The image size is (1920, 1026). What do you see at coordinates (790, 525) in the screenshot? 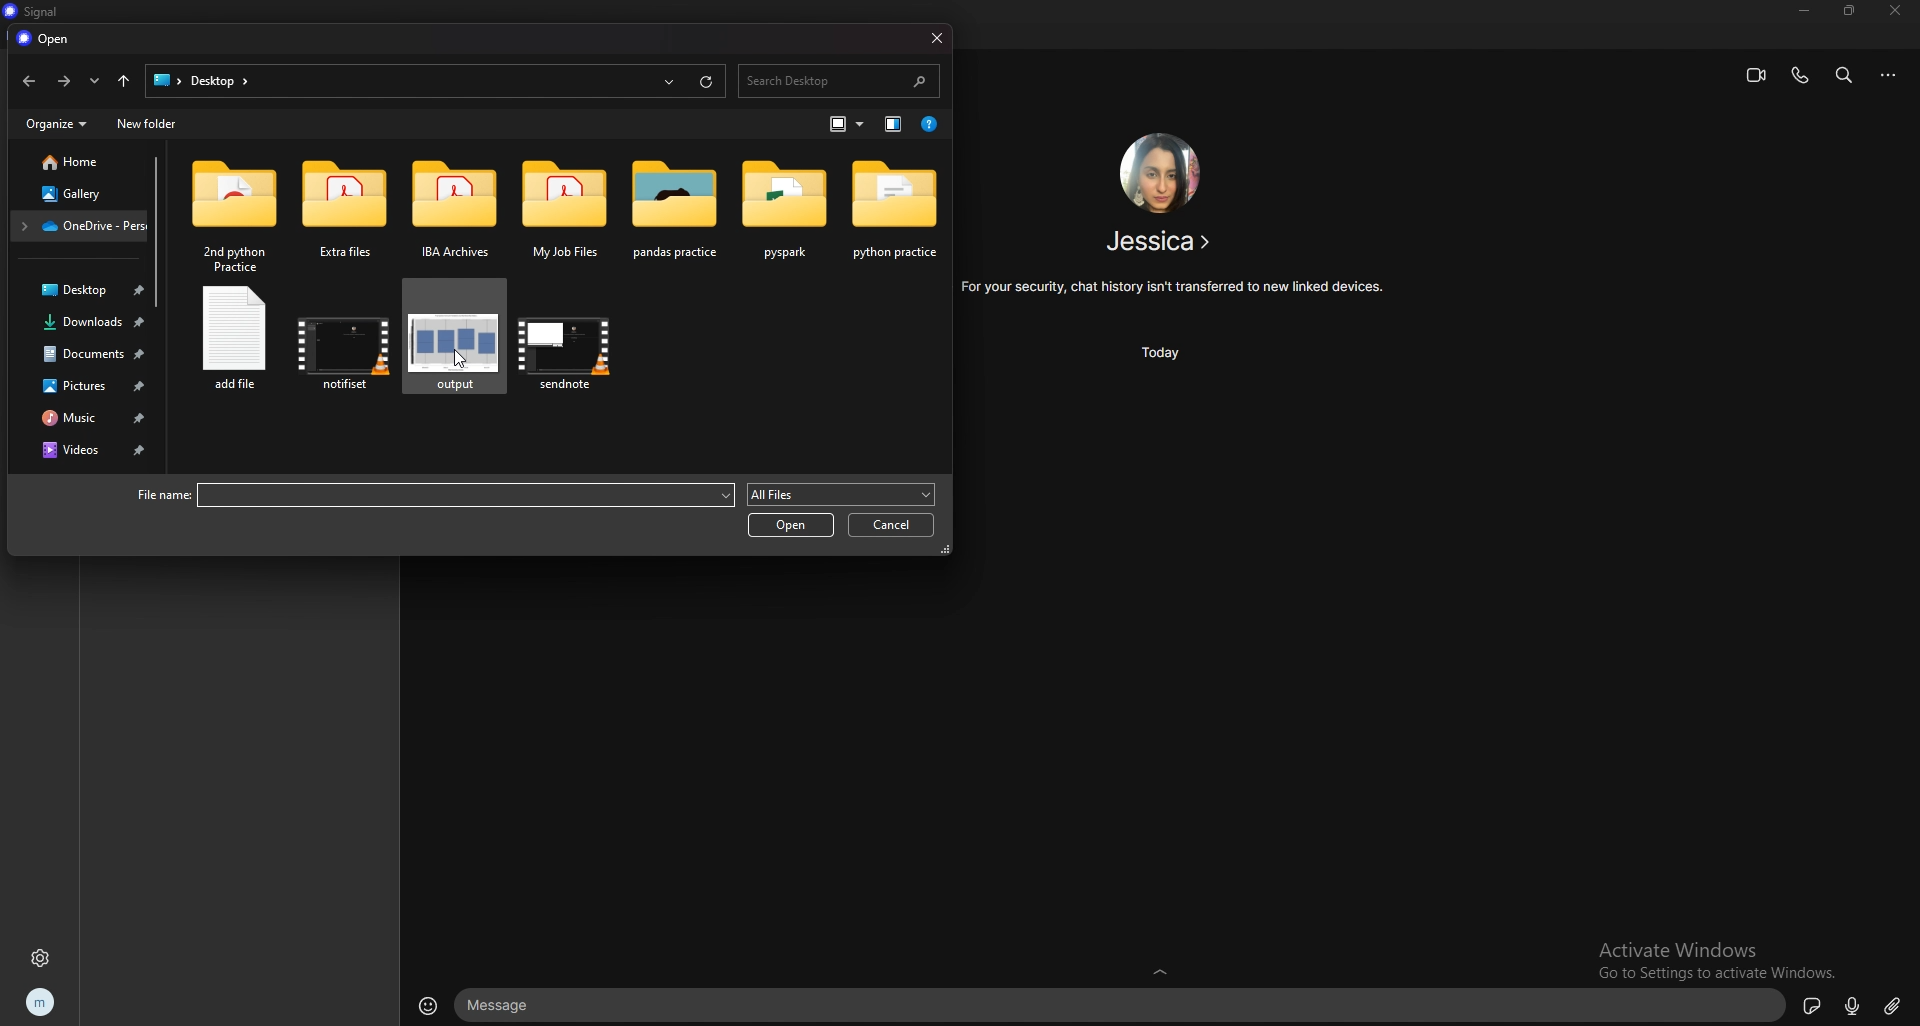
I see `open` at bounding box center [790, 525].